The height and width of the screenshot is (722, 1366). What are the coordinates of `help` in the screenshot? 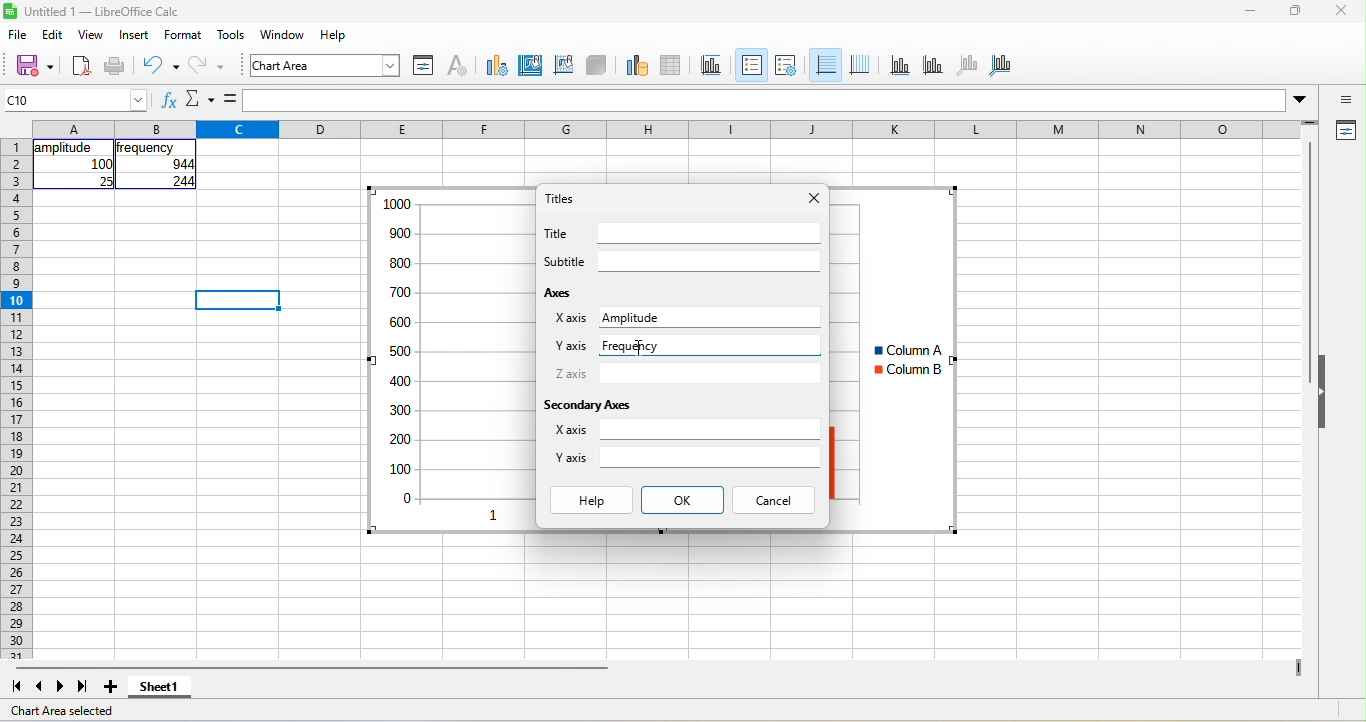 It's located at (592, 500).